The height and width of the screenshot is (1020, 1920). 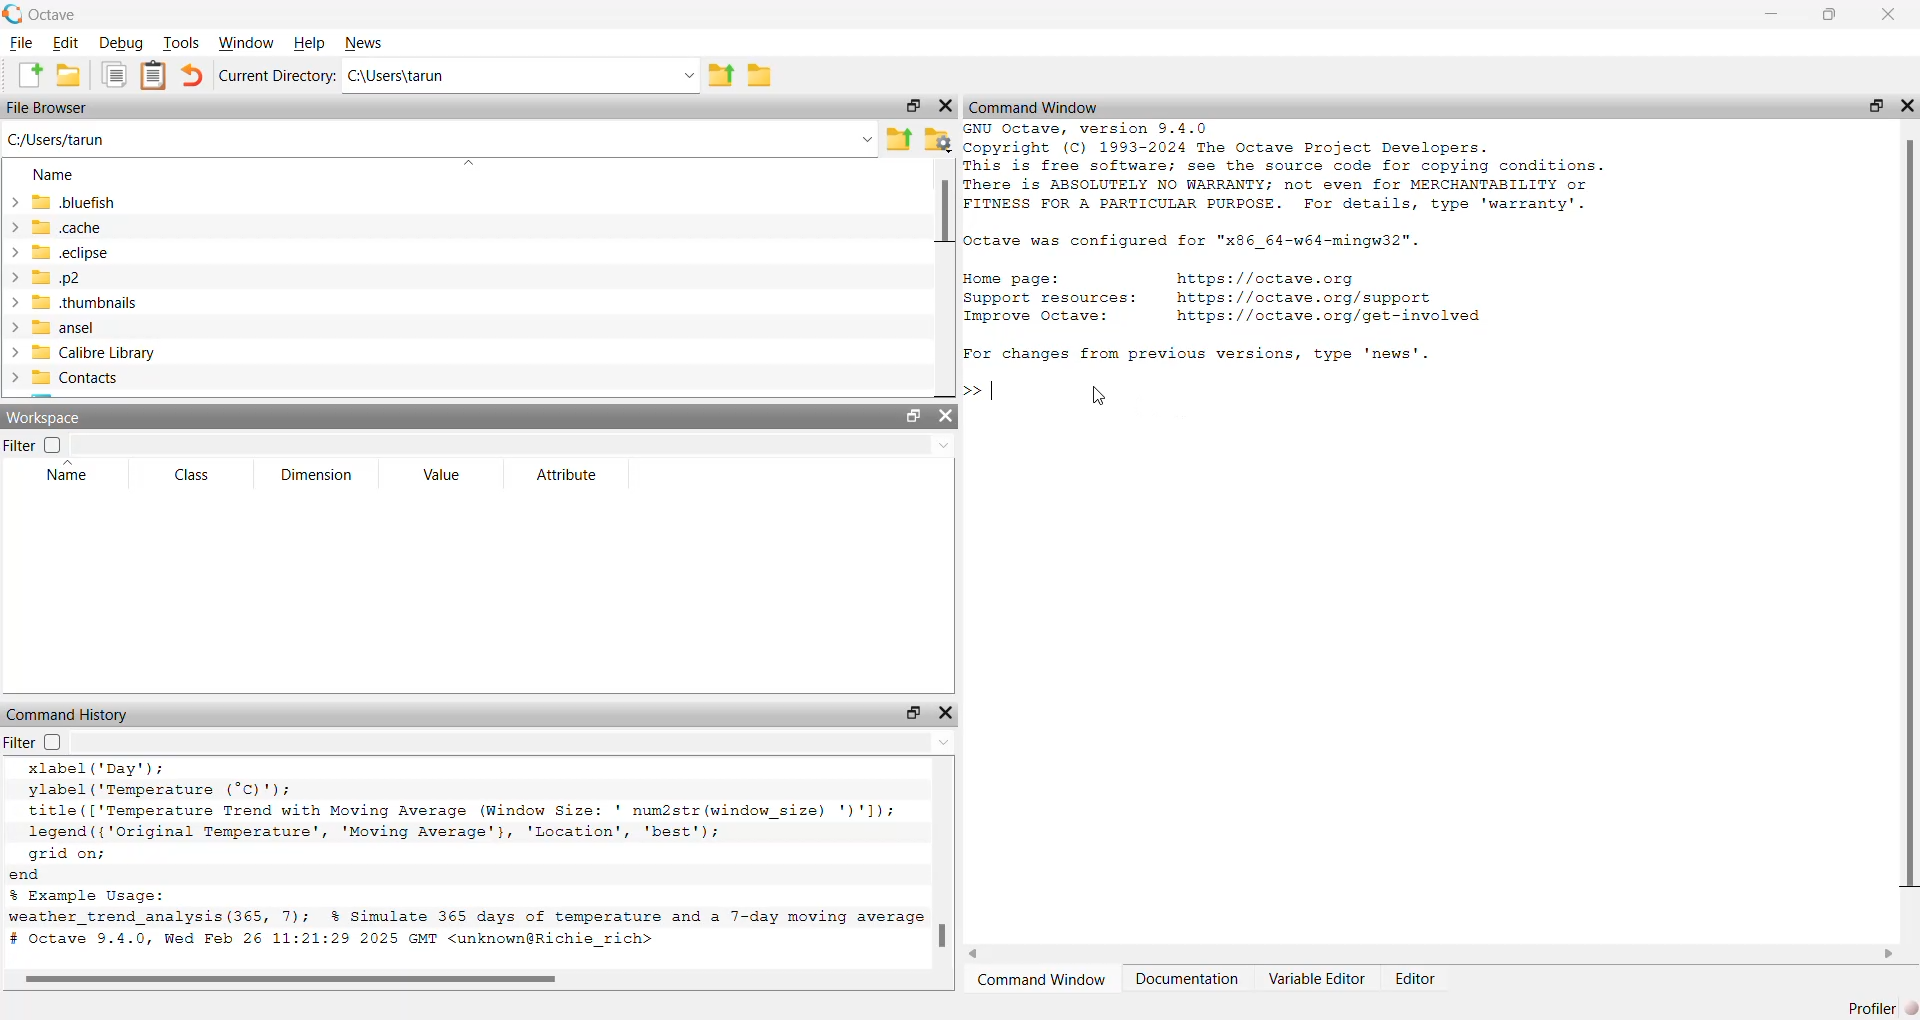 What do you see at coordinates (903, 418) in the screenshot?
I see `maximise` at bounding box center [903, 418].